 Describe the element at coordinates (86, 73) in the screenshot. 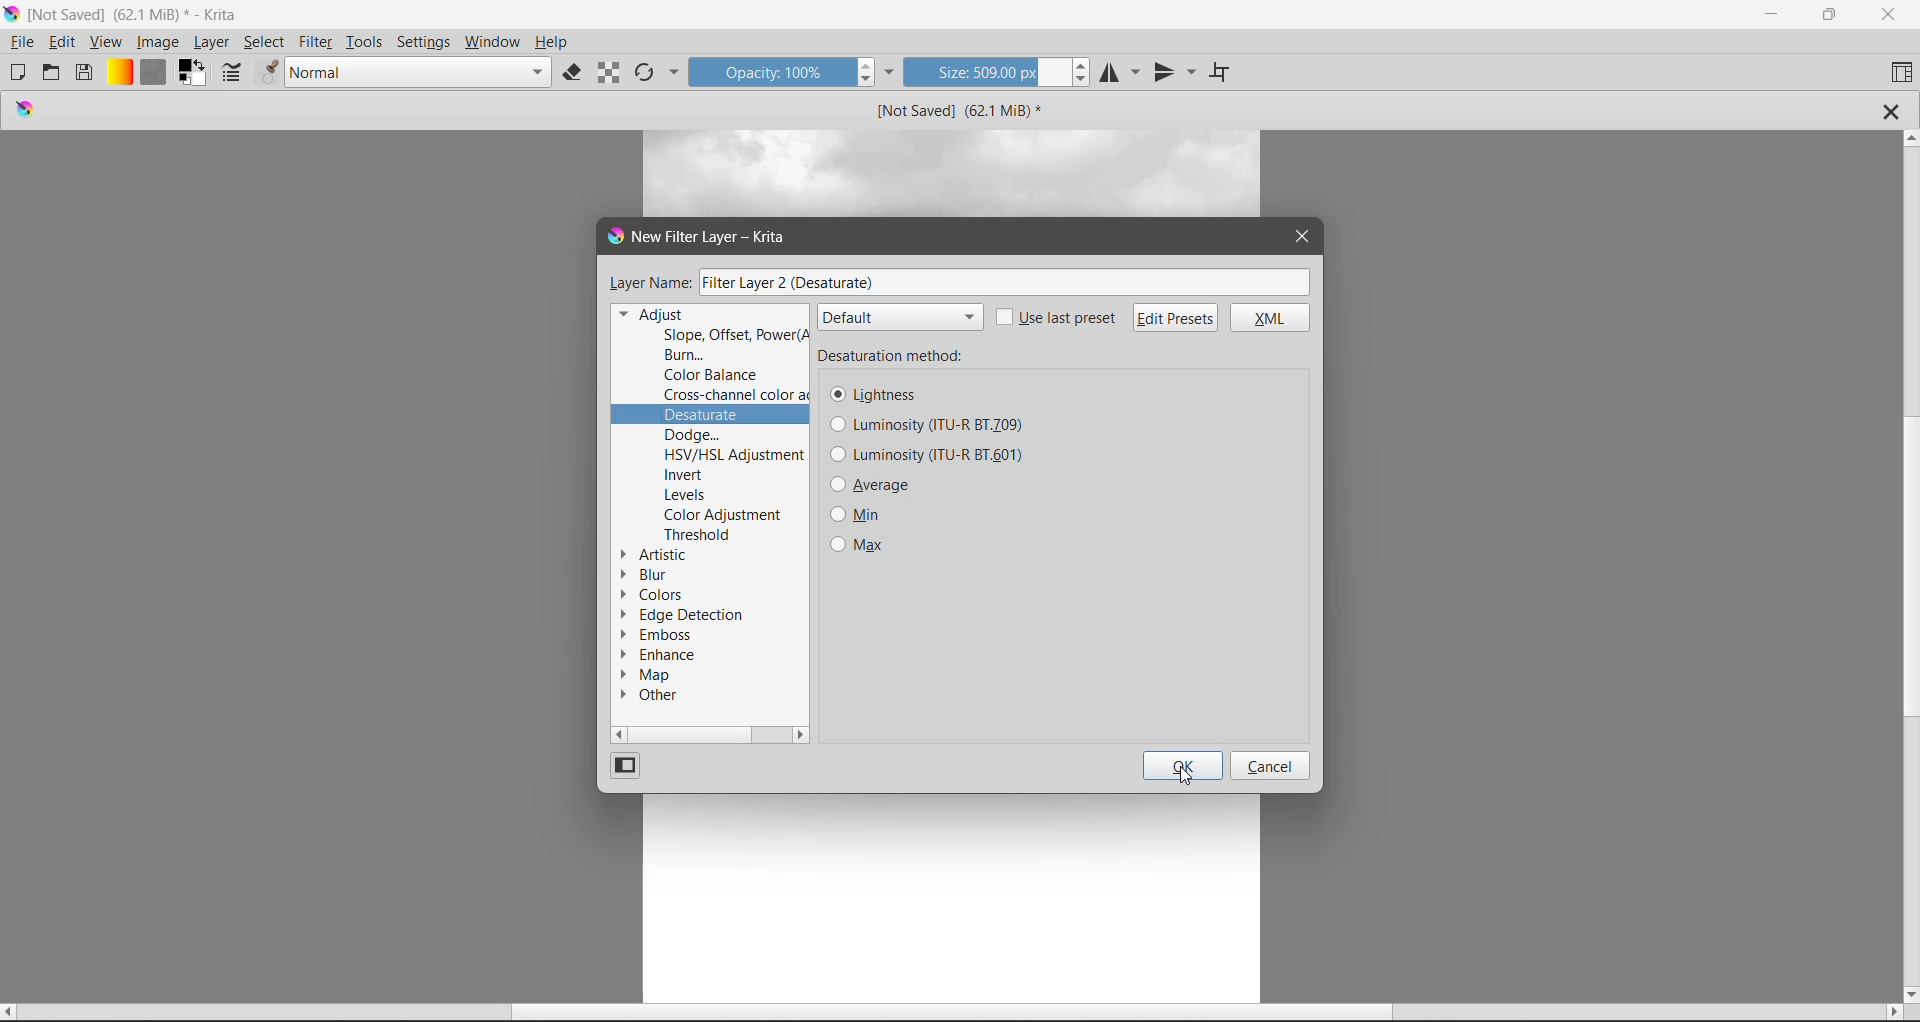

I see `Save` at that location.